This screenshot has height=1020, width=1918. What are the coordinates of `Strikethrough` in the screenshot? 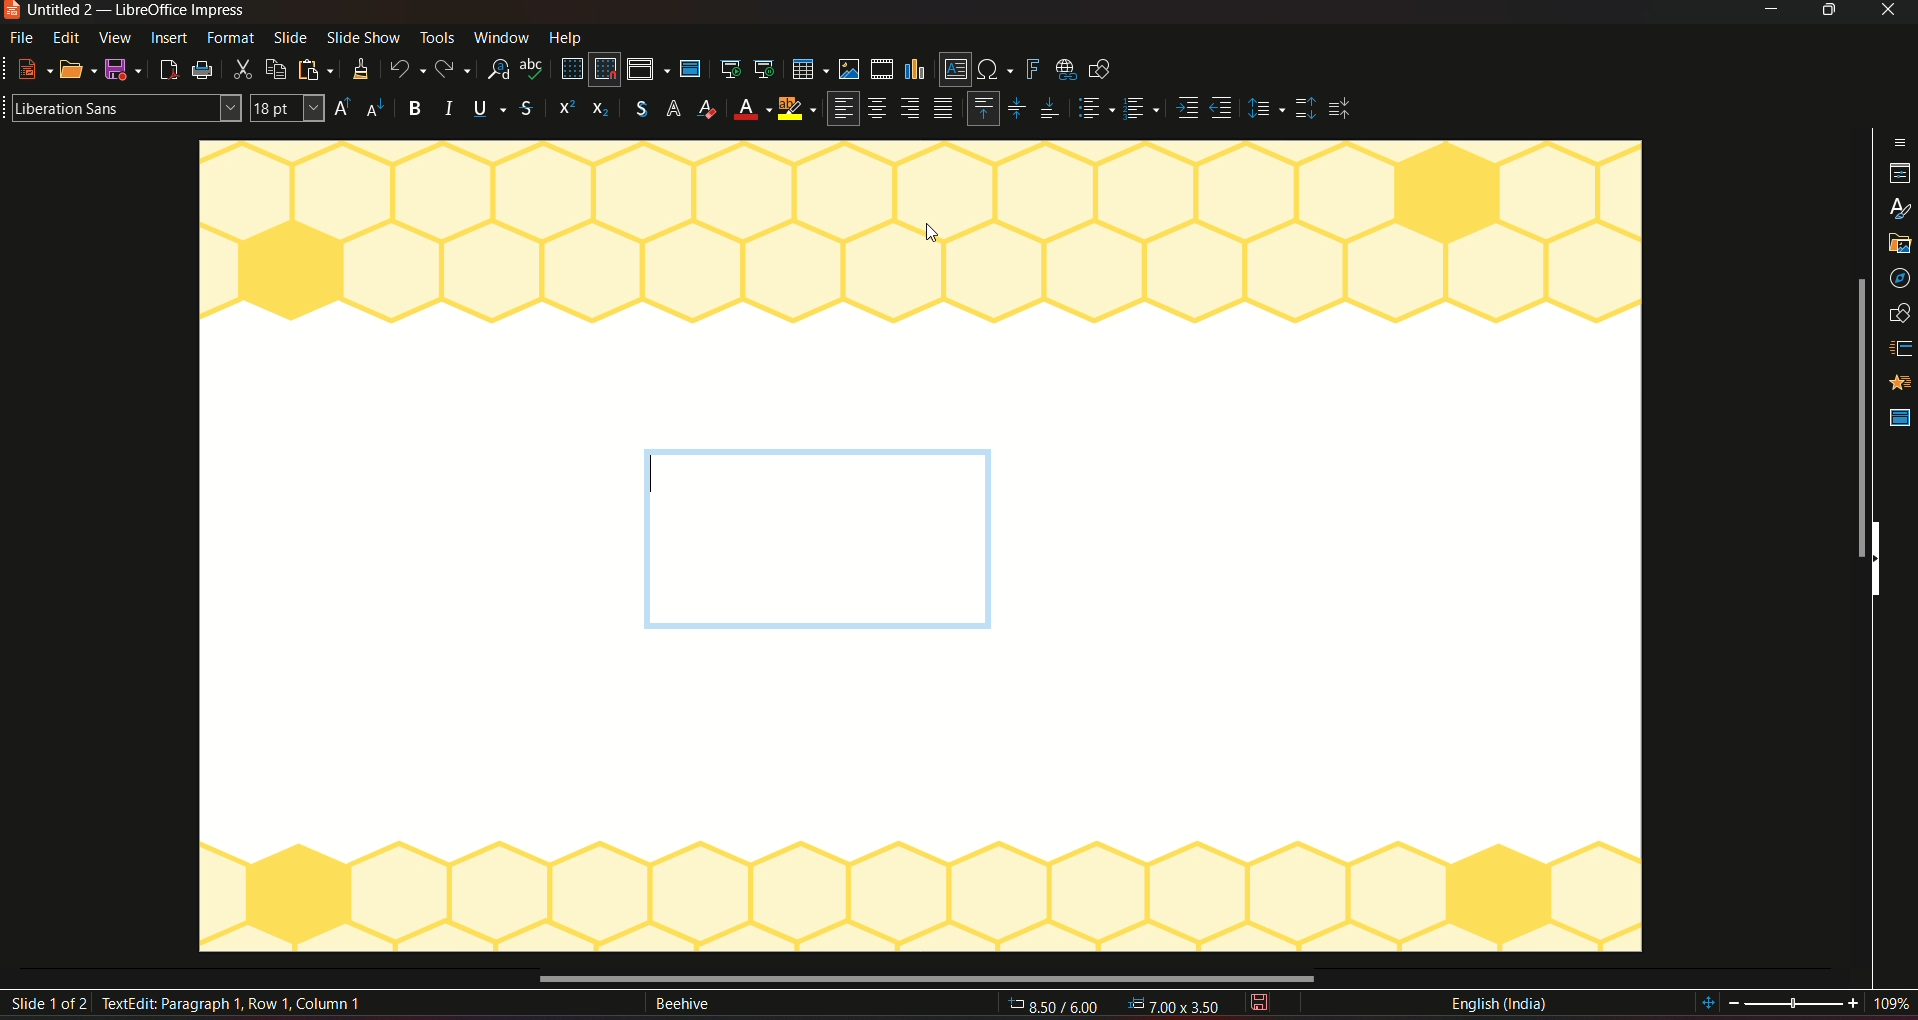 It's located at (527, 109).